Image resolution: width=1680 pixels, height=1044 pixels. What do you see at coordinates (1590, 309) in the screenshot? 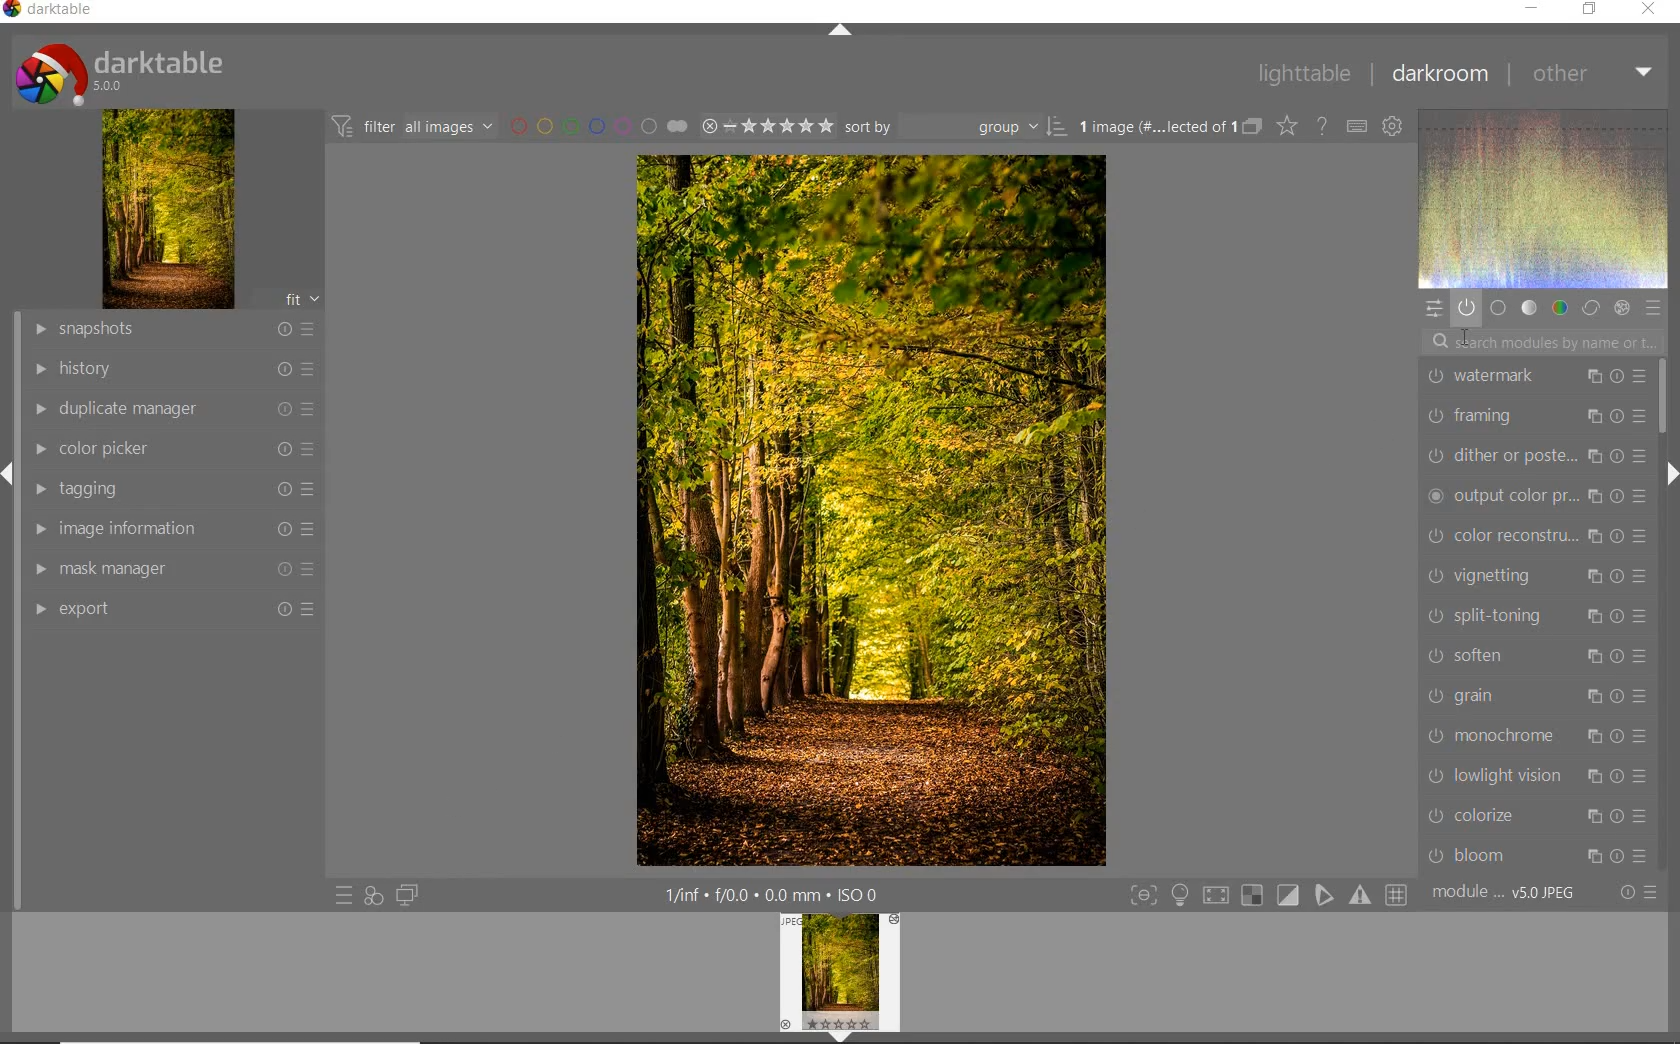
I see `correct` at bounding box center [1590, 309].